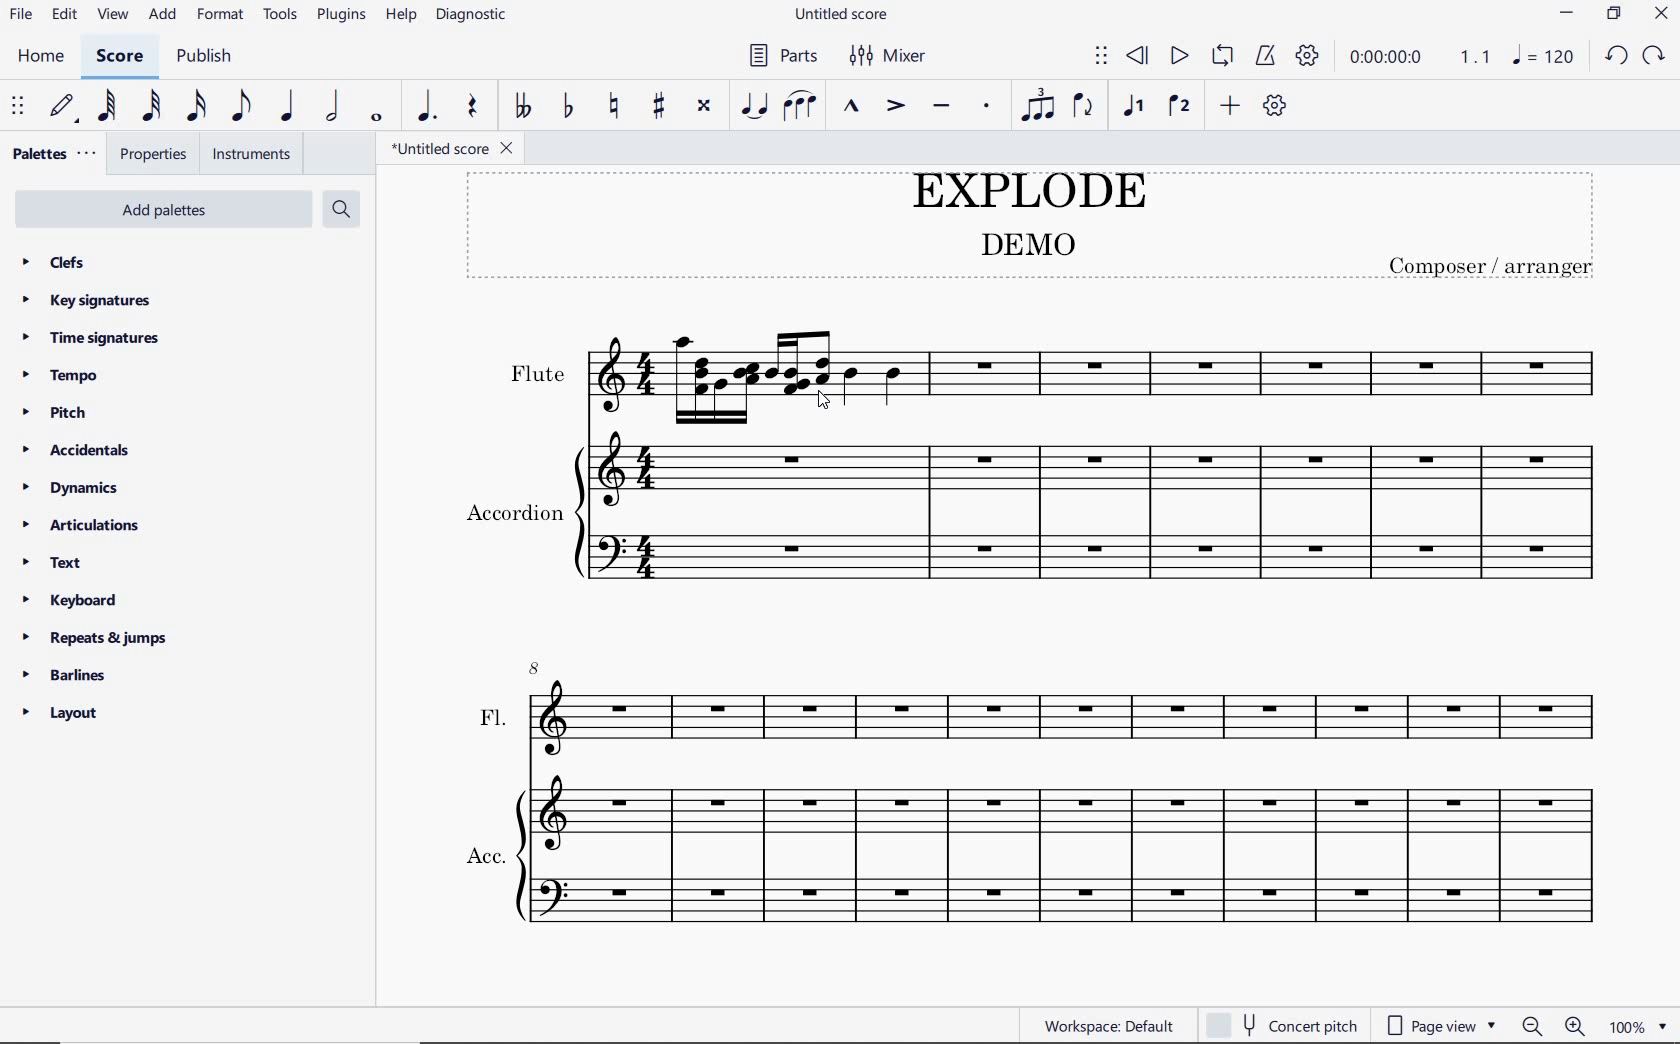 This screenshot has width=1680, height=1044. Describe the element at coordinates (73, 486) in the screenshot. I see `dynamics` at that location.